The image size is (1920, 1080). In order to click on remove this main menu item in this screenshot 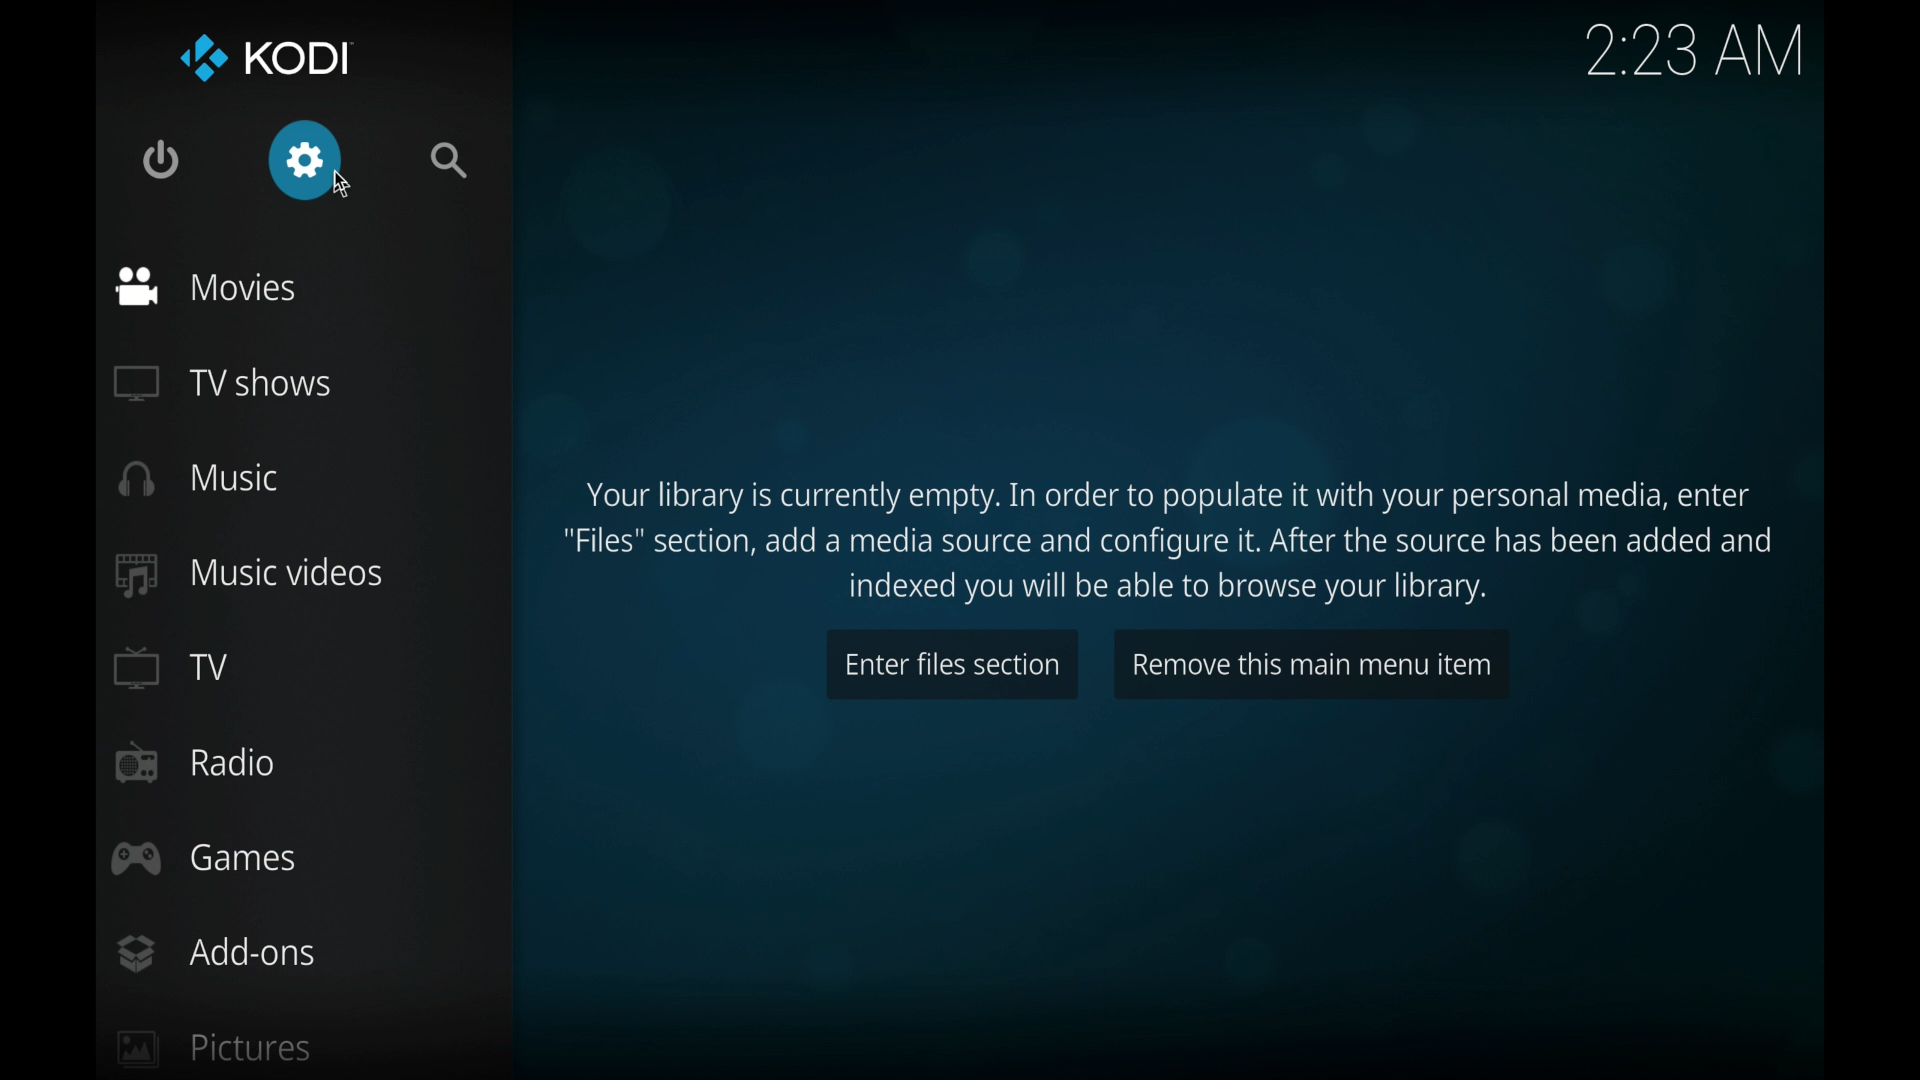, I will do `click(1312, 665)`.